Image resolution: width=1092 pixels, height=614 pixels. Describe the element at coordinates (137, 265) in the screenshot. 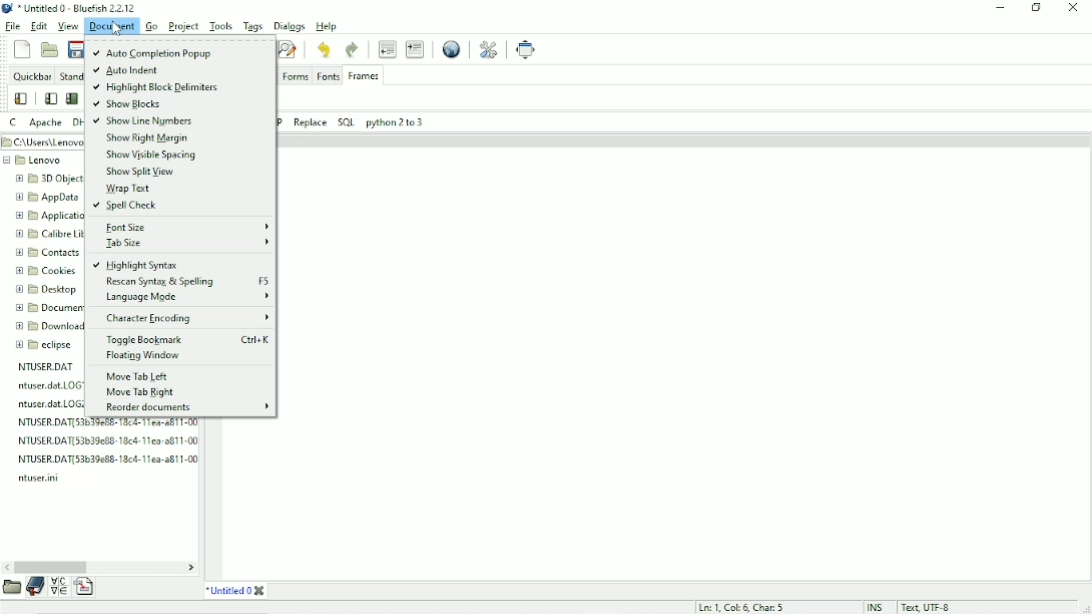

I see `Highlight syntax` at that location.